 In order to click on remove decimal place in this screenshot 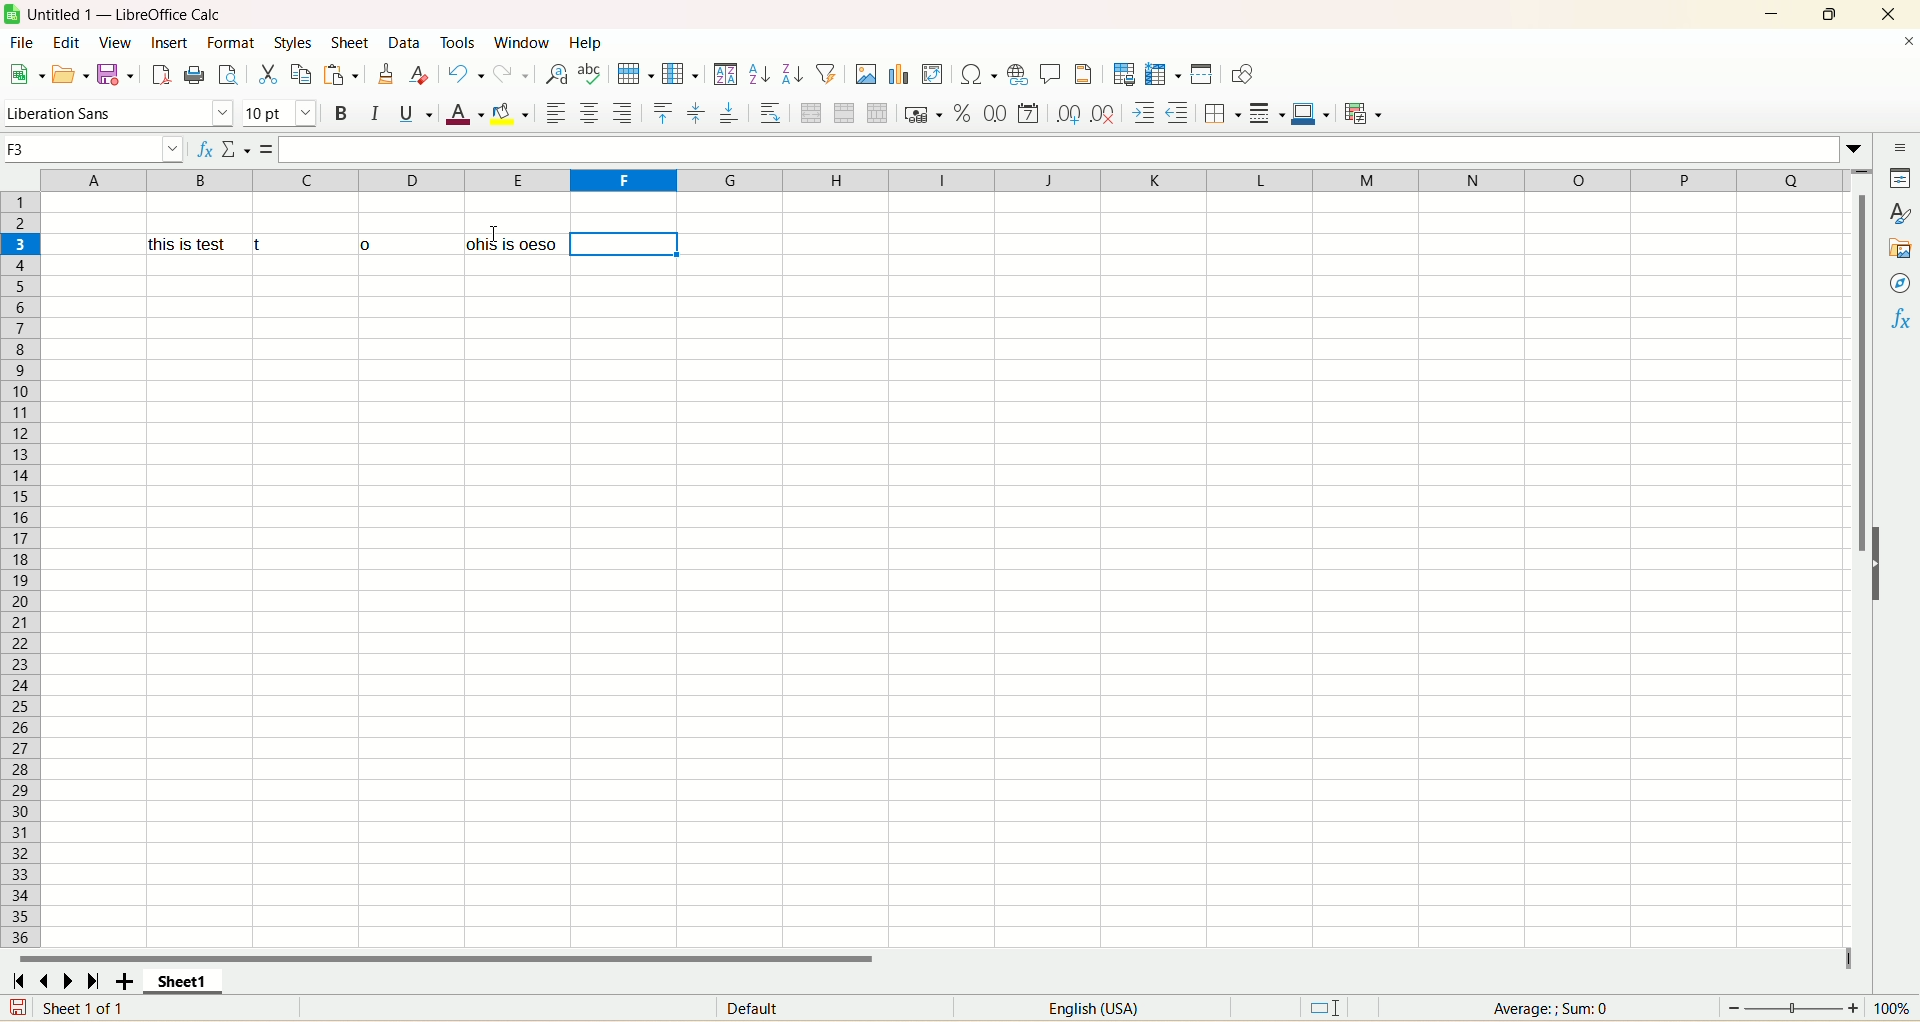, I will do `click(1107, 114)`.